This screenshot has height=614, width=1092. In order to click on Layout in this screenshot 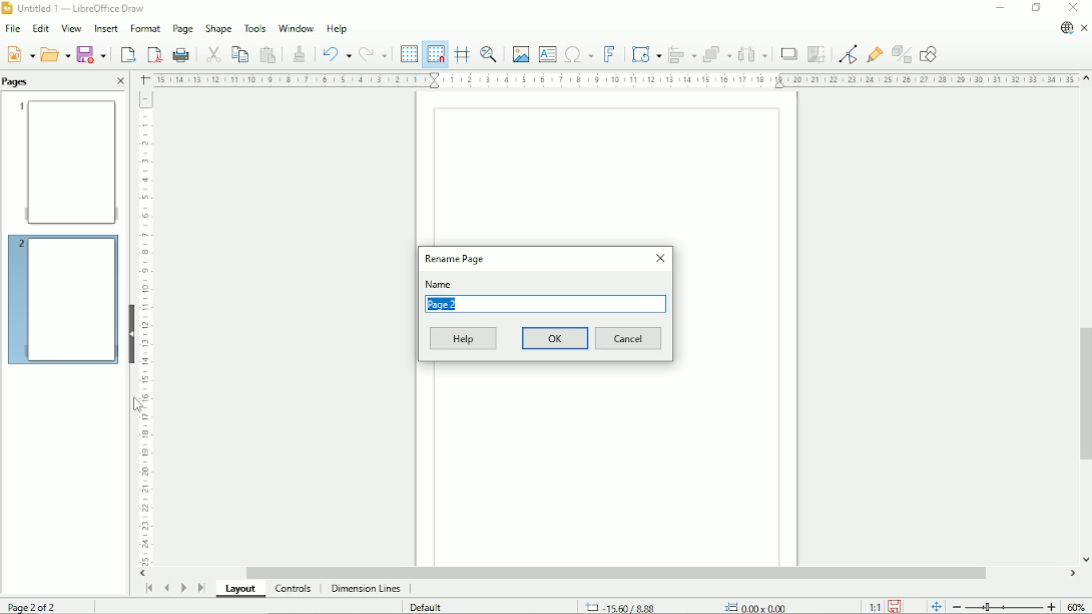, I will do `click(243, 590)`.